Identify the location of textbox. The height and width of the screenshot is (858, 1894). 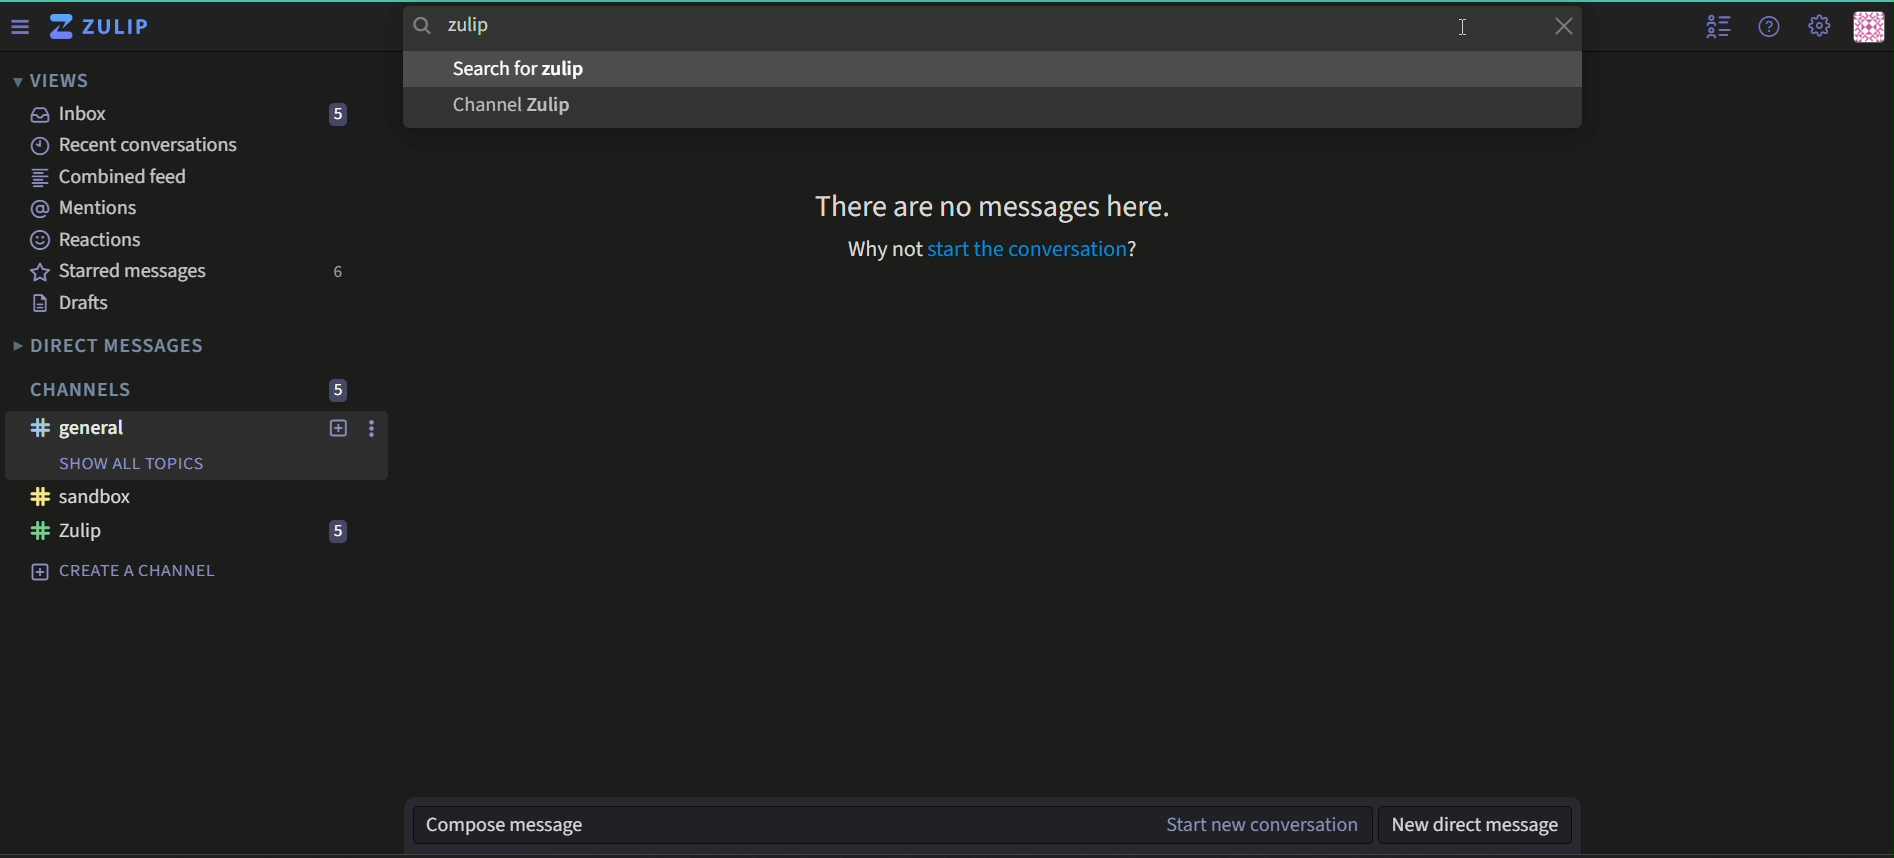
(1477, 823).